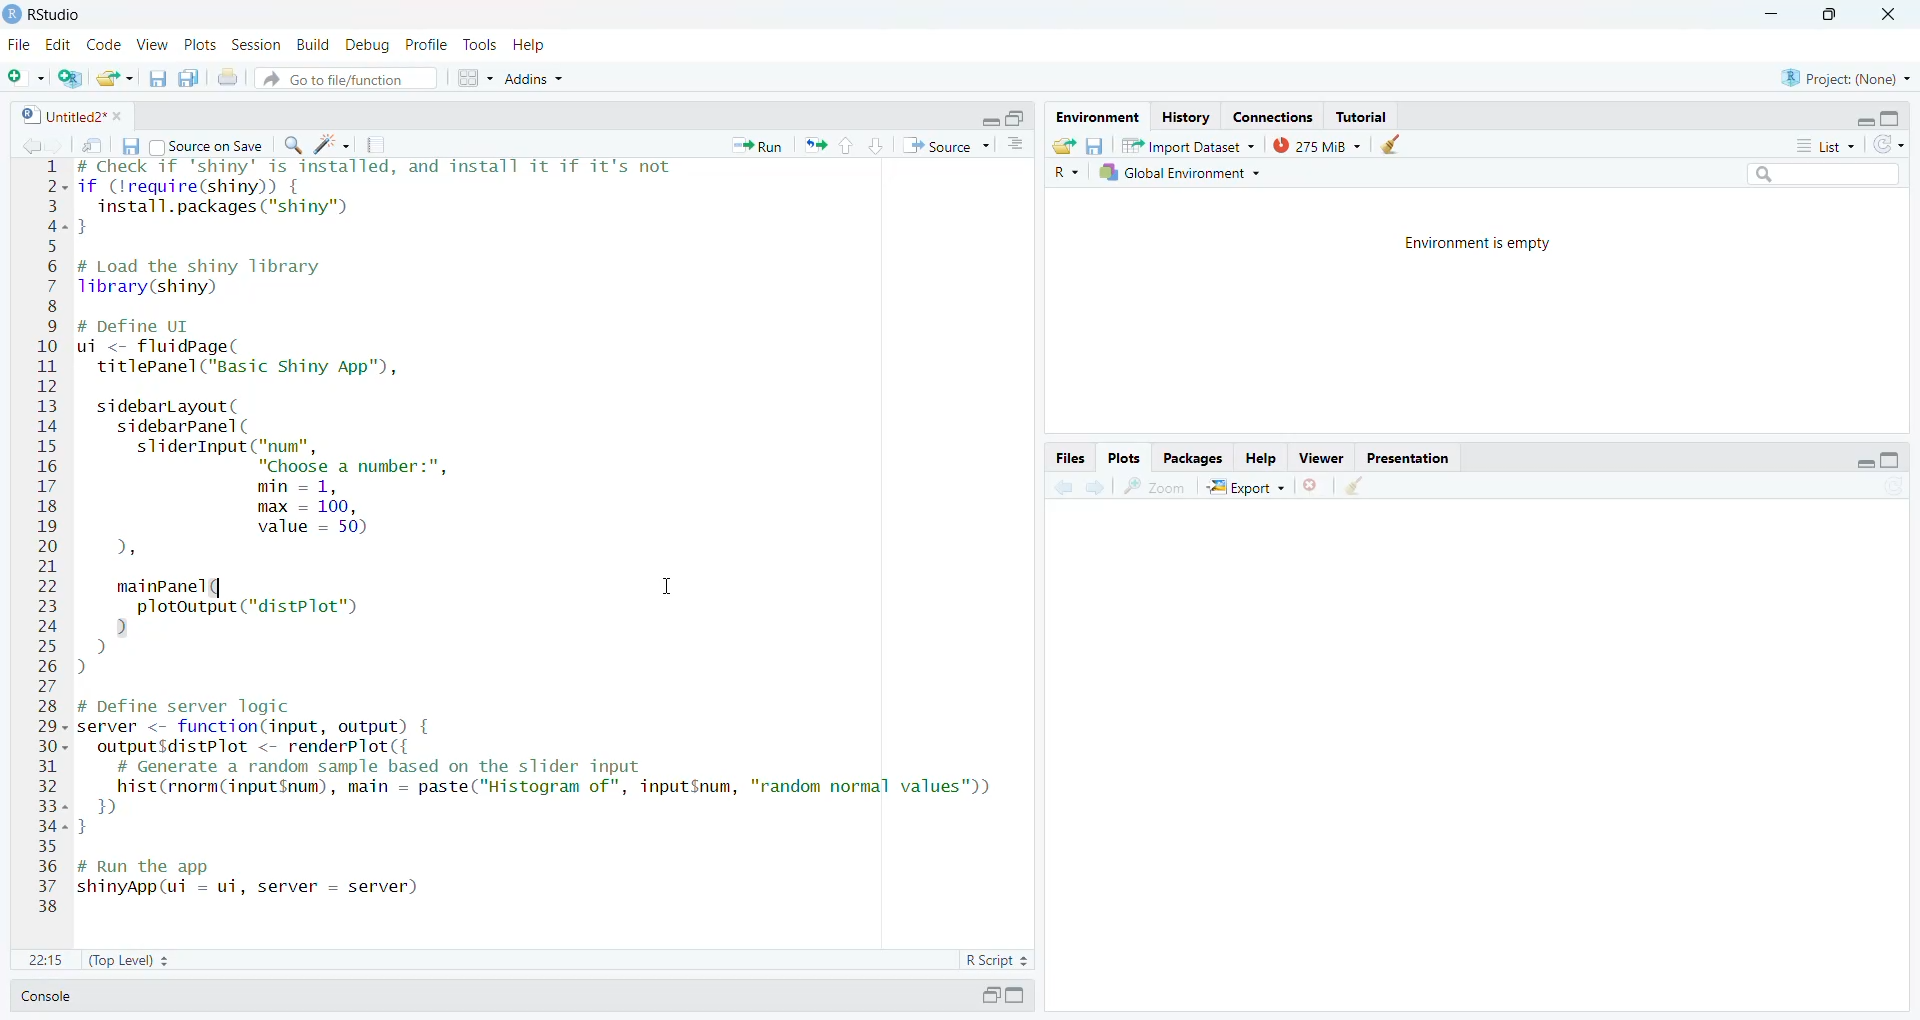 The image size is (1920, 1020). I want to click on Session, so click(255, 44).